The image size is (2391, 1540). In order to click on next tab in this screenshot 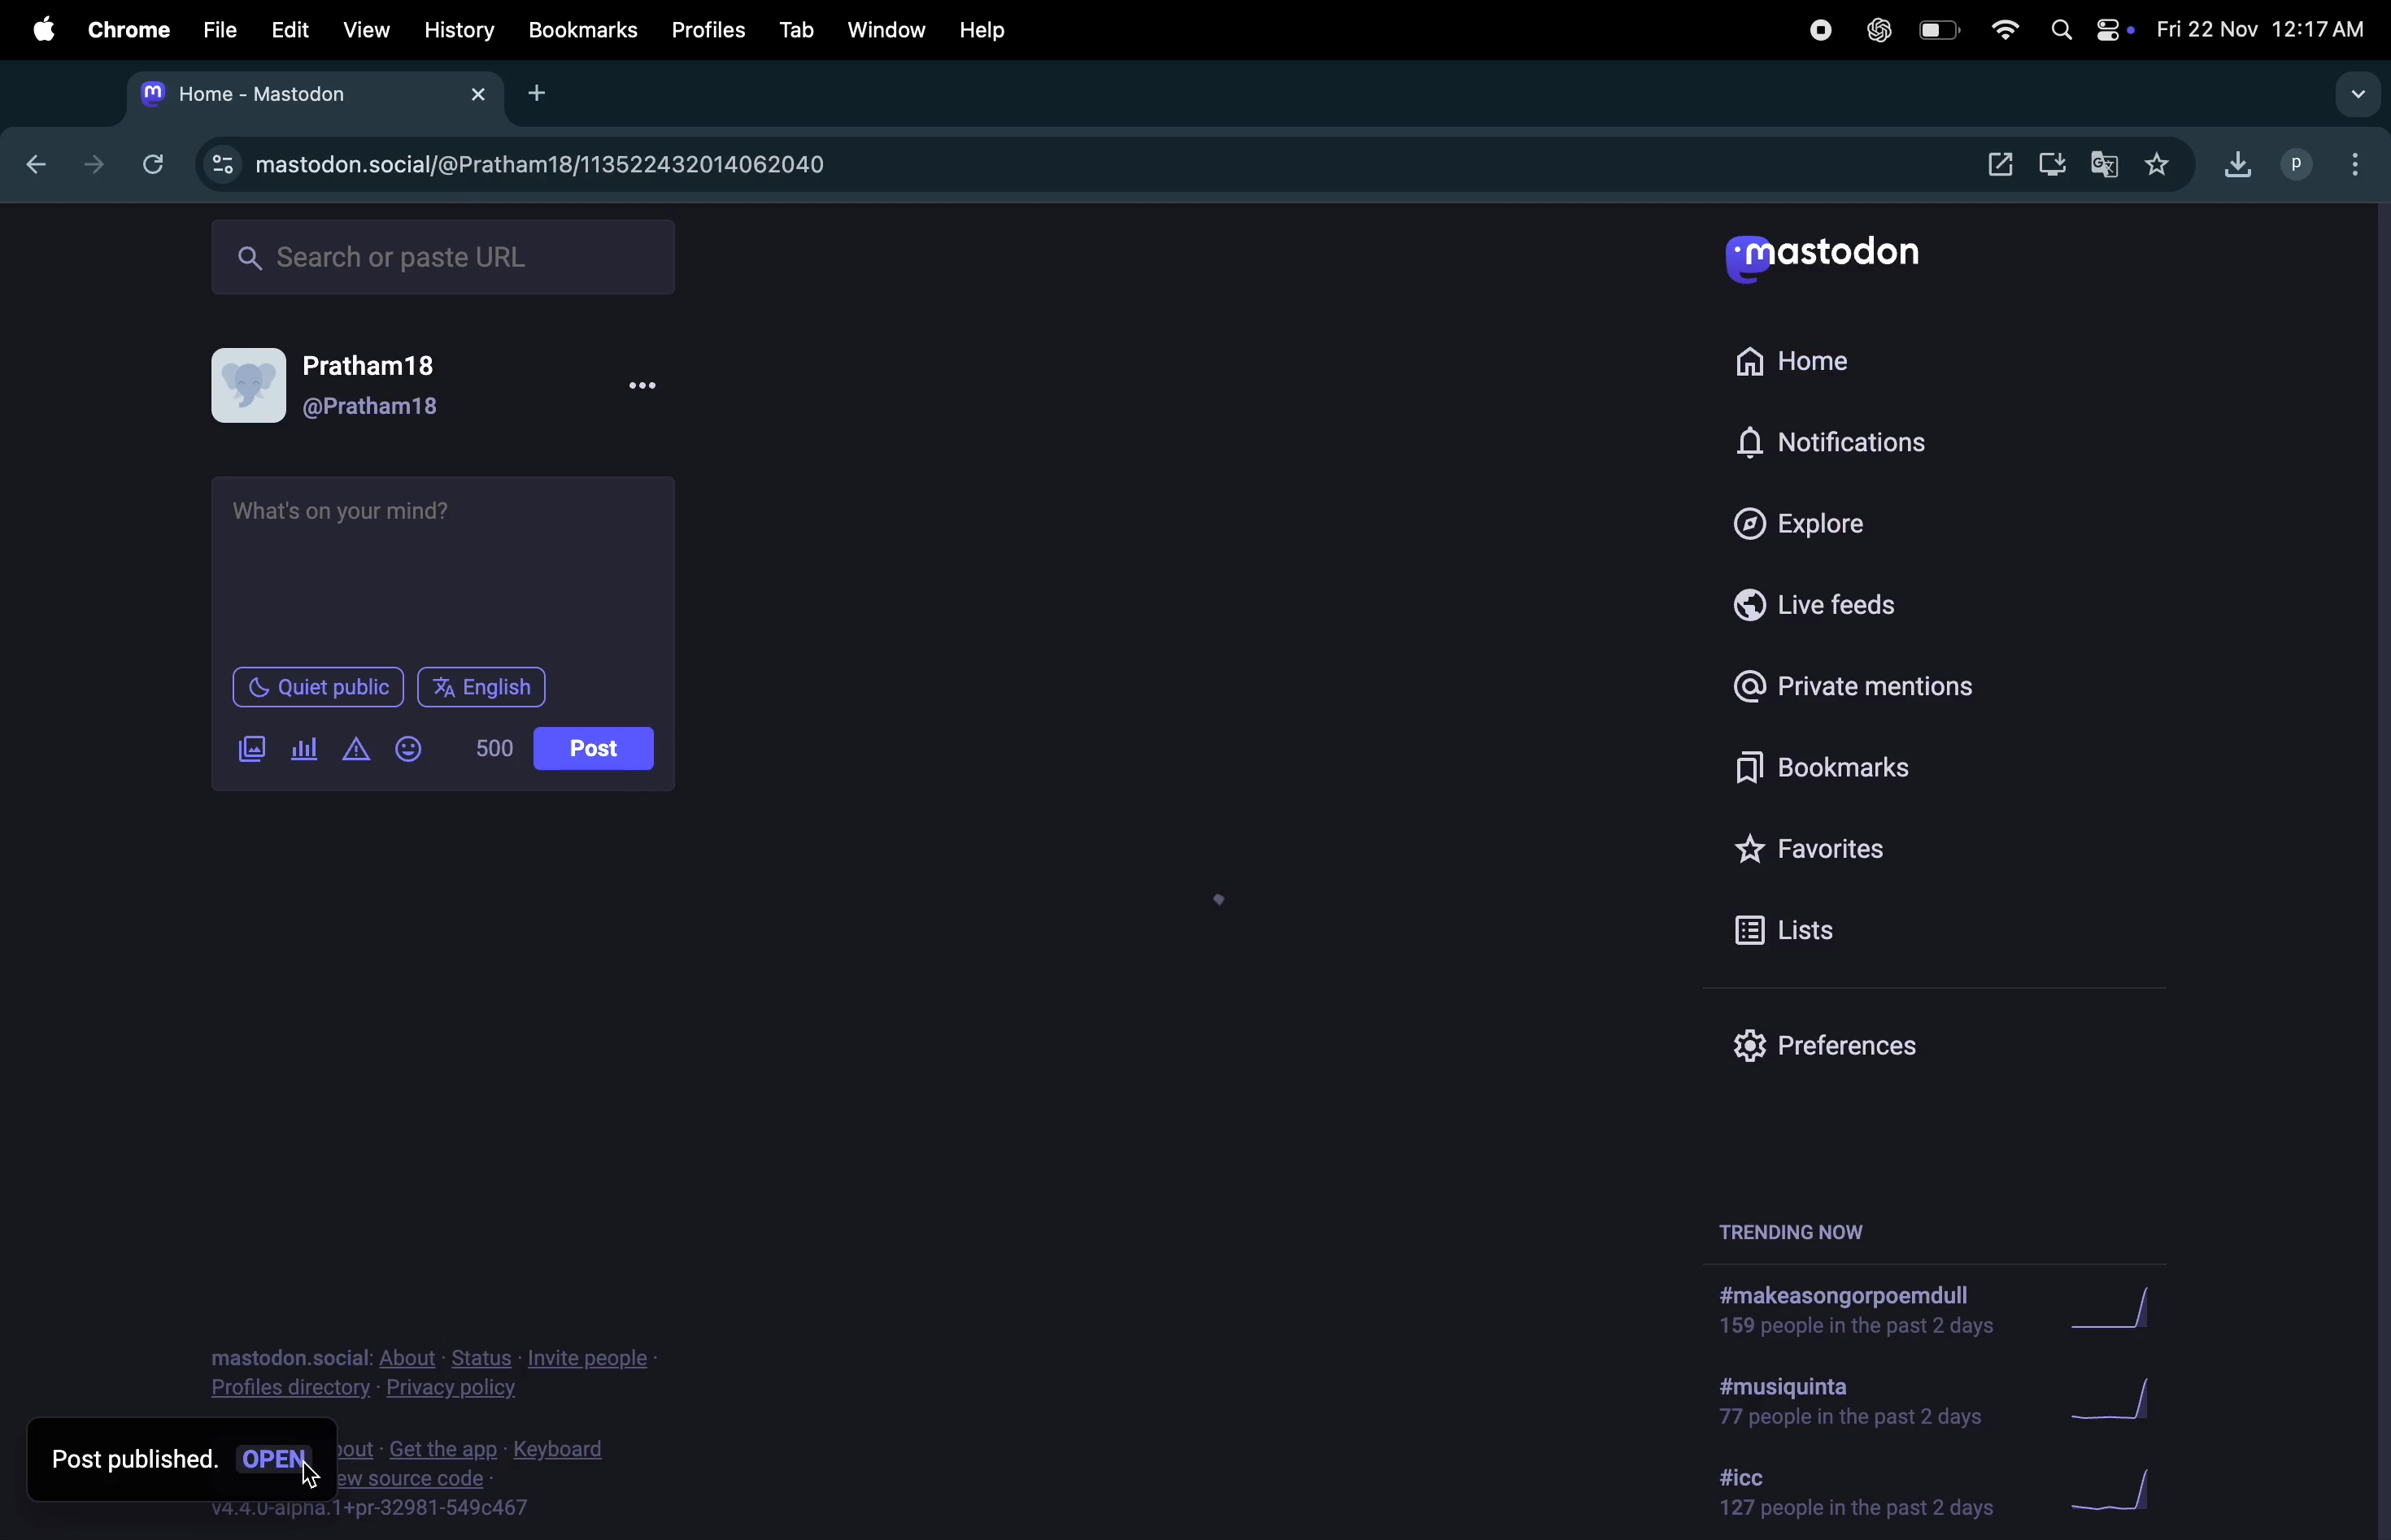, I will do `click(87, 165)`.